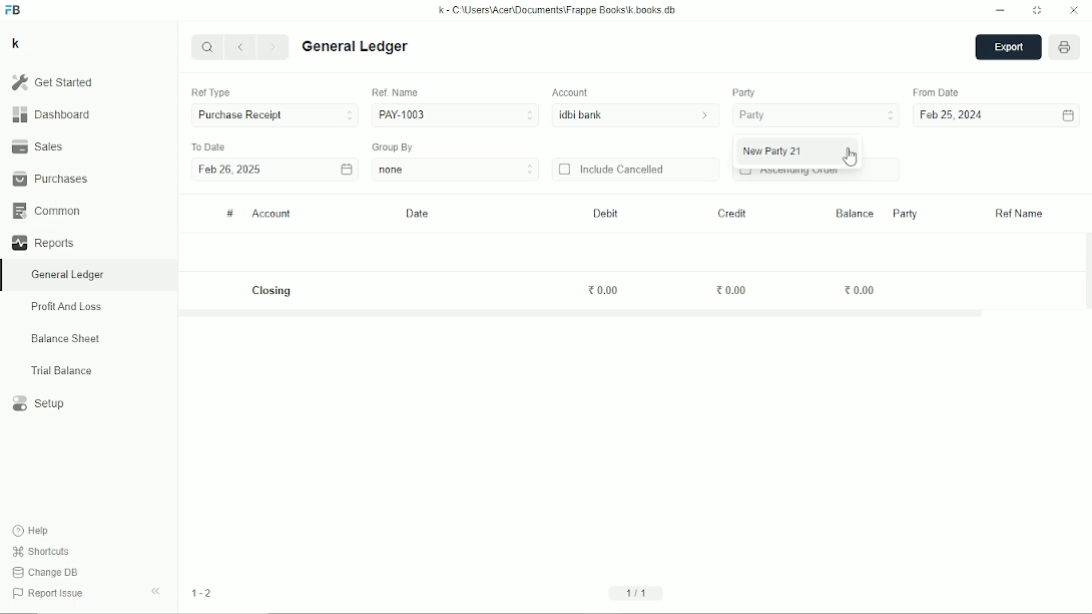 This screenshot has width=1092, height=614. Describe the element at coordinates (1008, 48) in the screenshot. I see `Export` at that location.